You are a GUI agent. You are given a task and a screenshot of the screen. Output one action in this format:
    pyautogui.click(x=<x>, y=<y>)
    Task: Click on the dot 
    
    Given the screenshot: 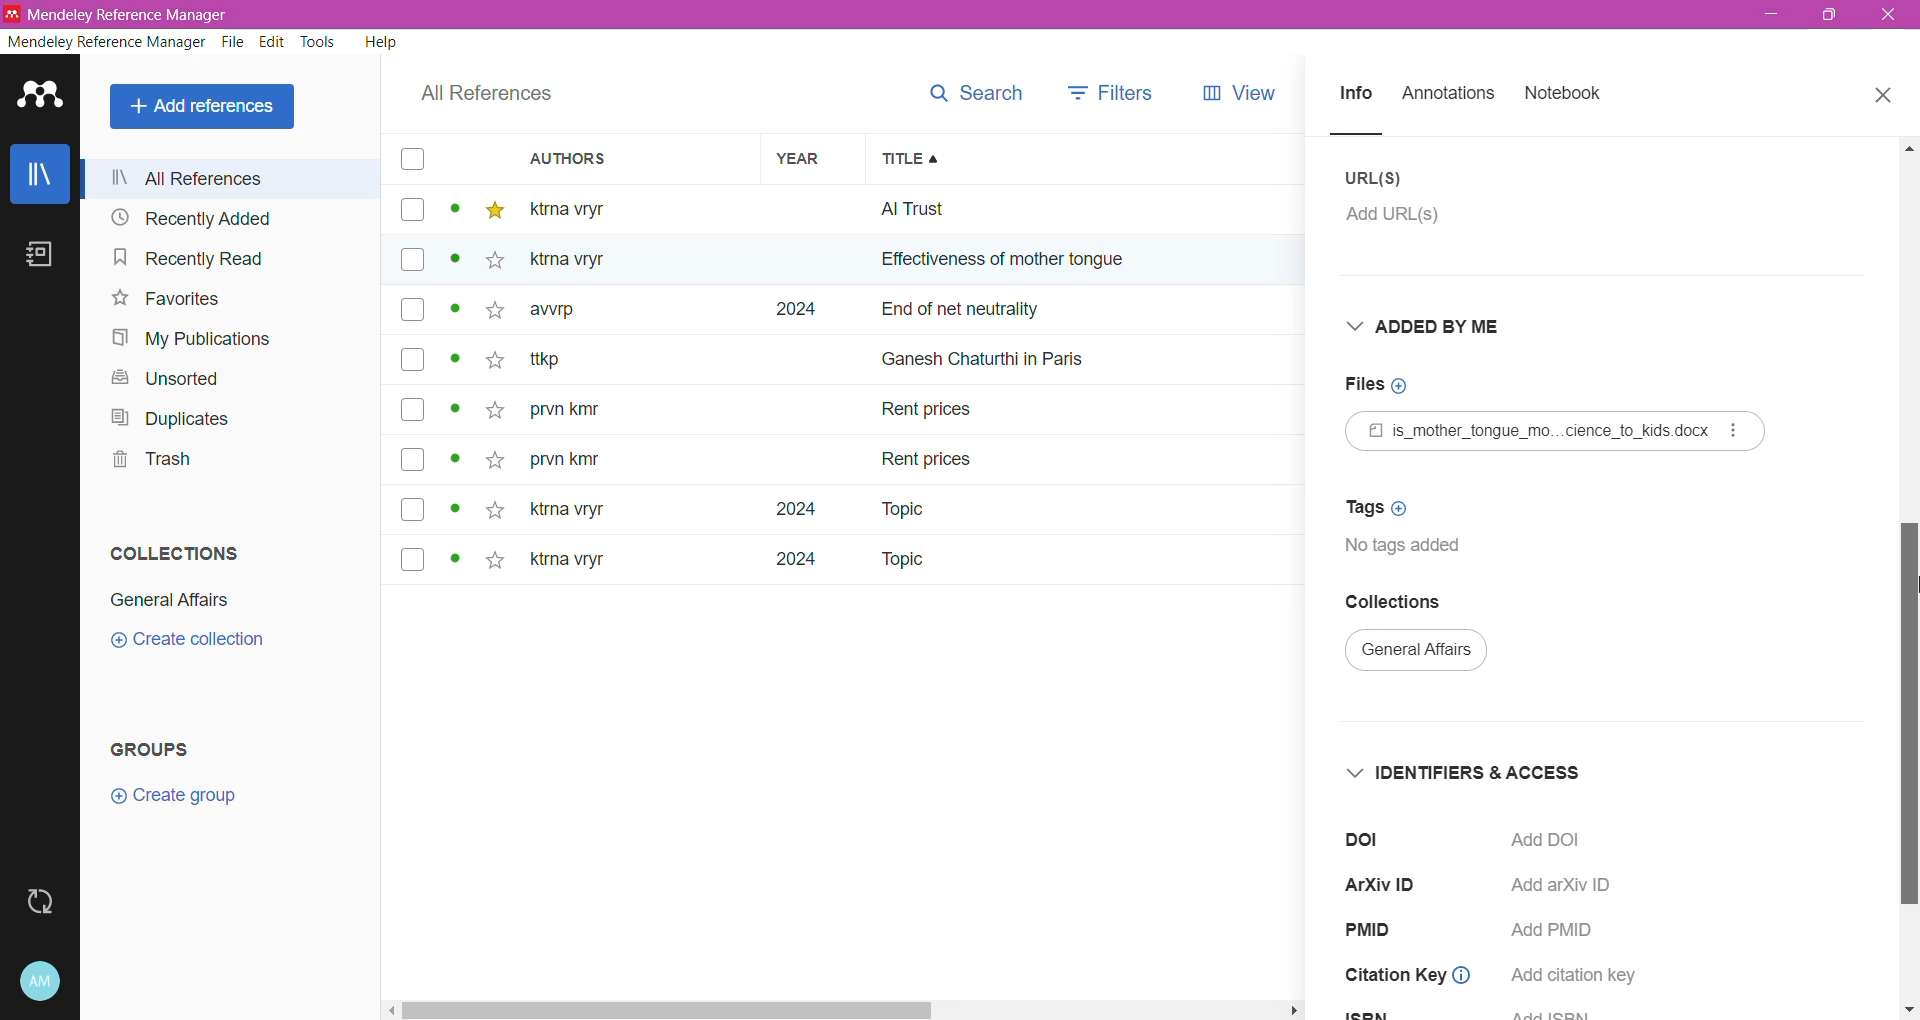 What is the action you would take?
    pyautogui.click(x=457, y=509)
    